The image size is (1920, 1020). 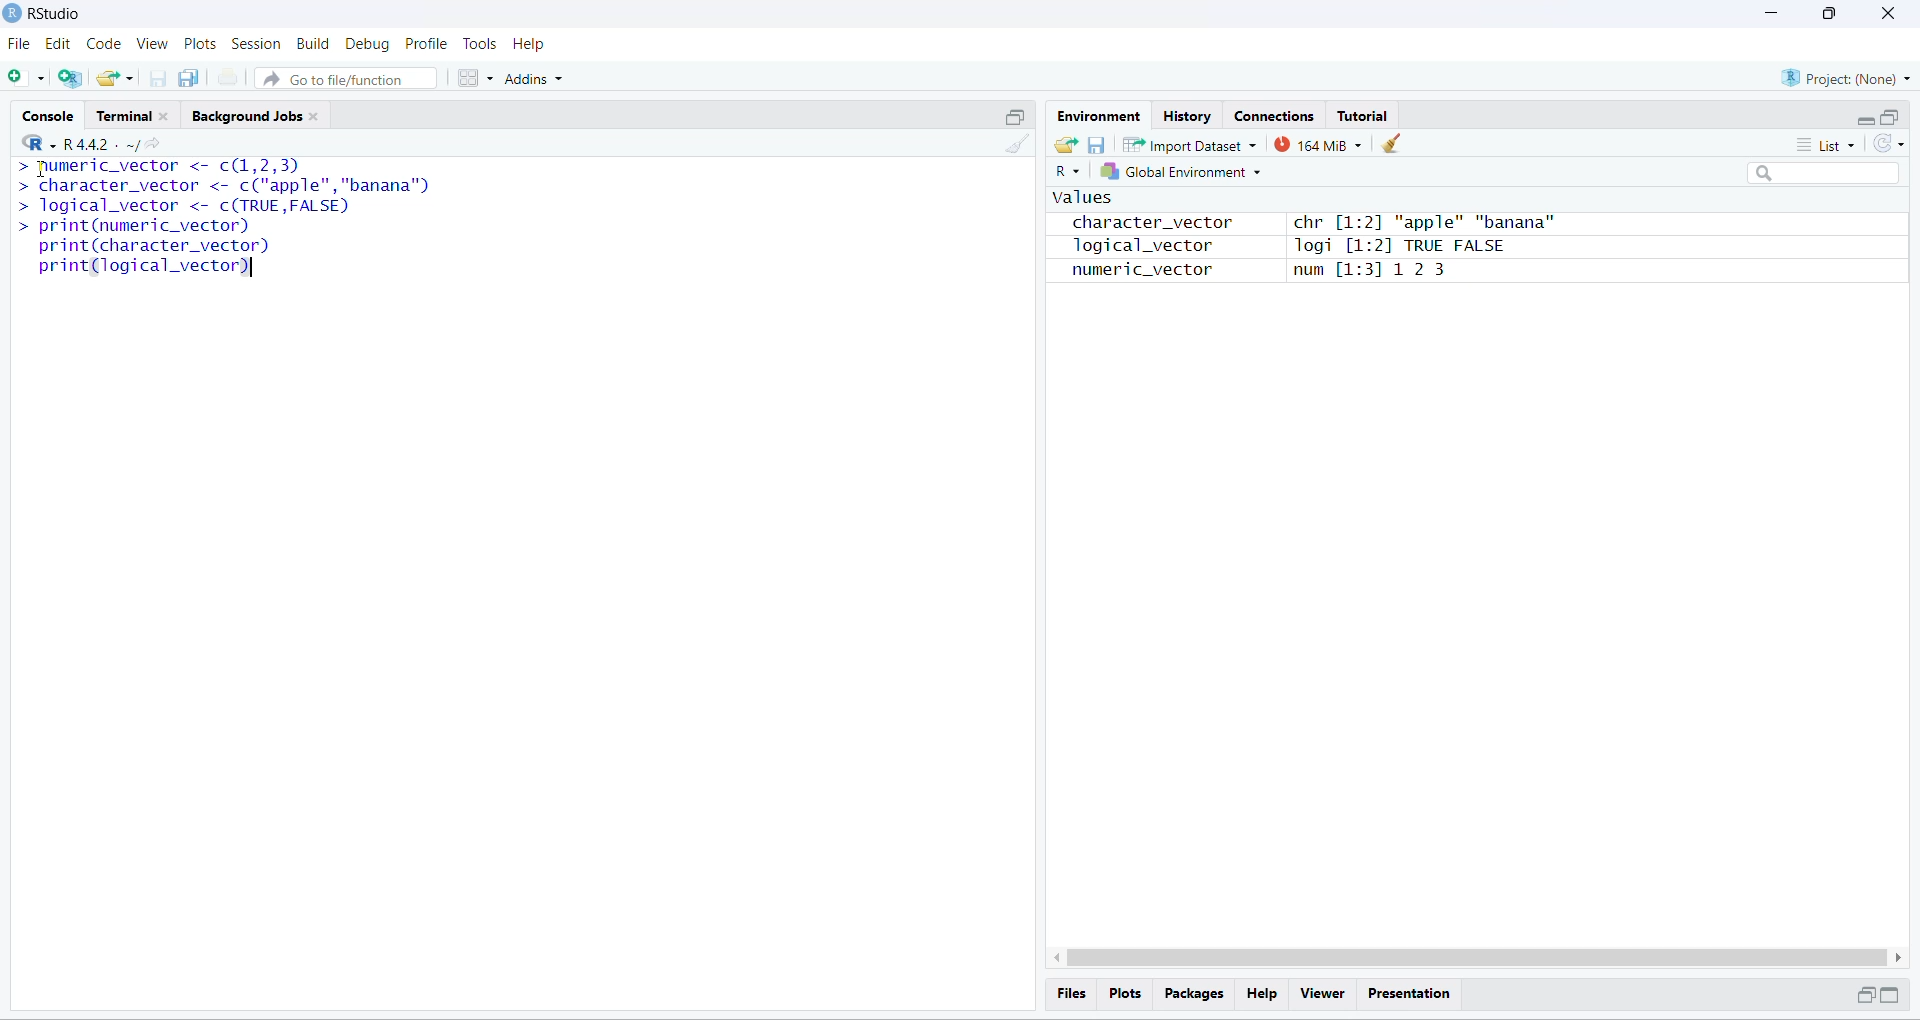 What do you see at coordinates (1123, 992) in the screenshot?
I see `Plots` at bounding box center [1123, 992].